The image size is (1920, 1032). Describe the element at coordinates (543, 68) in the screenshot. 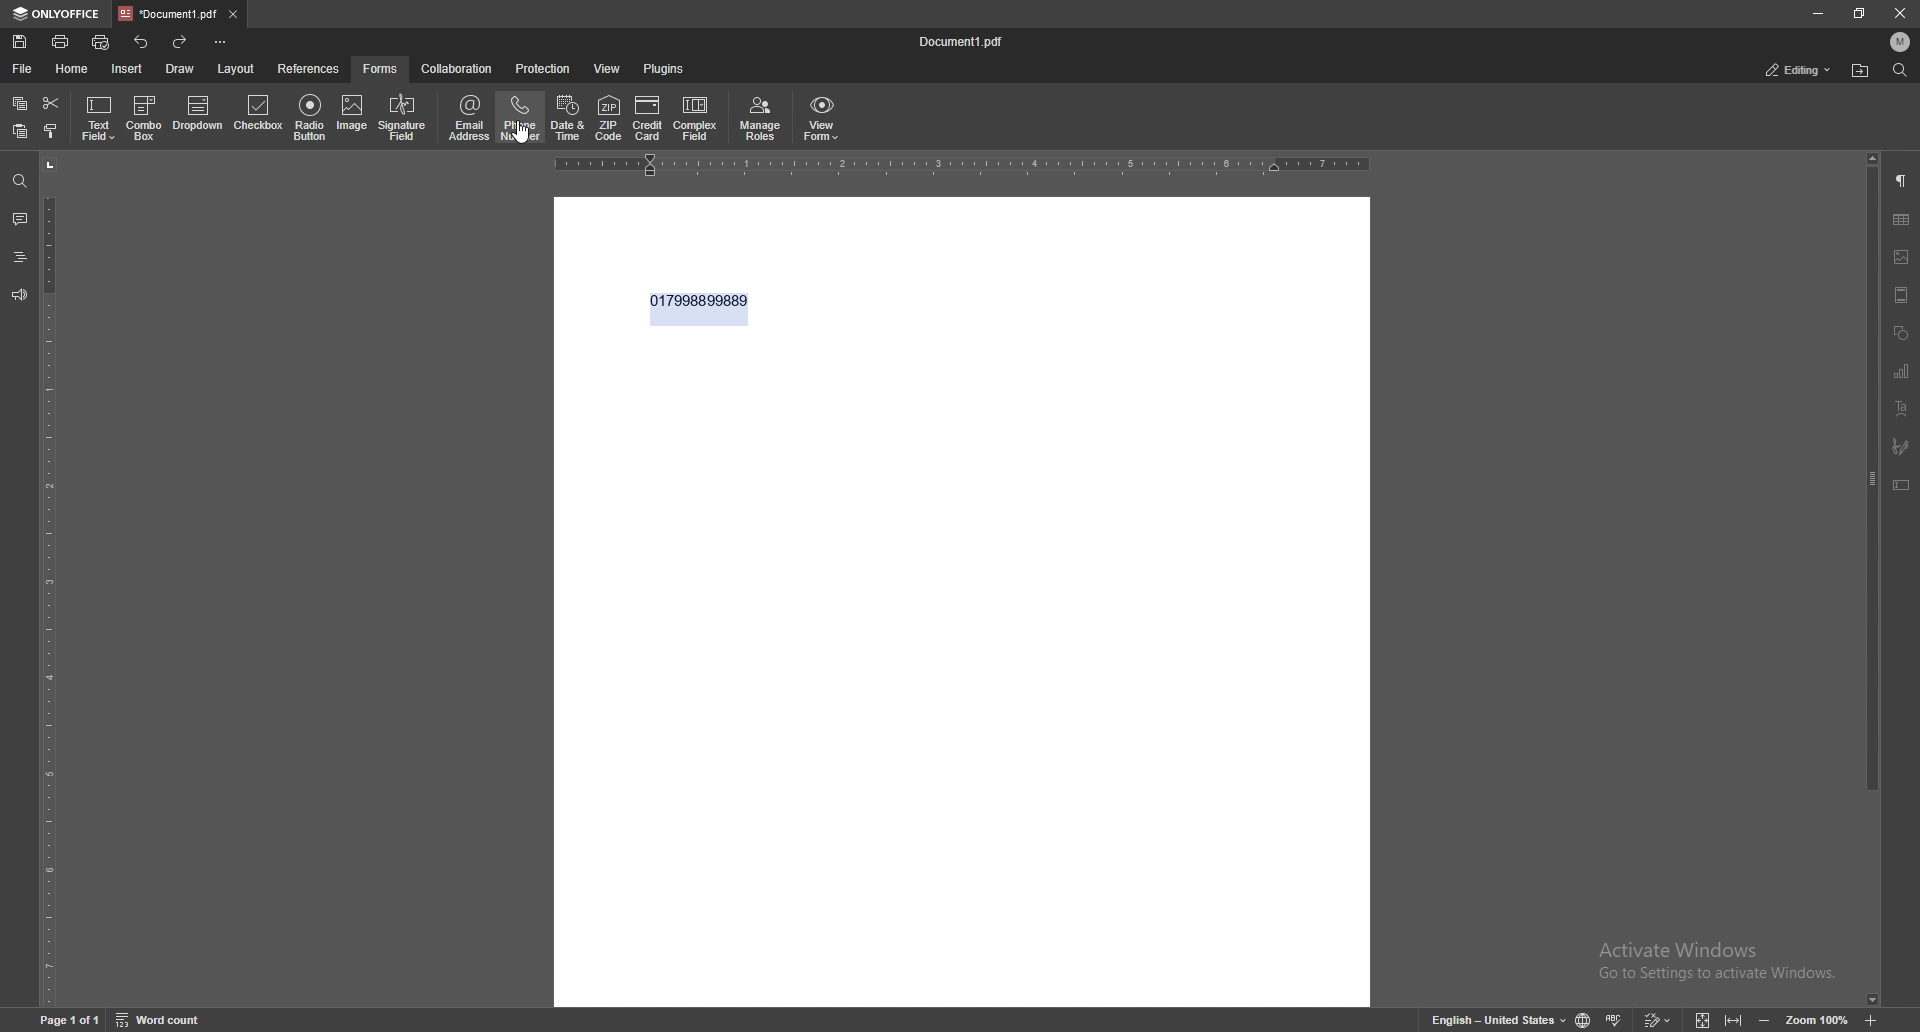

I see `protection` at that location.